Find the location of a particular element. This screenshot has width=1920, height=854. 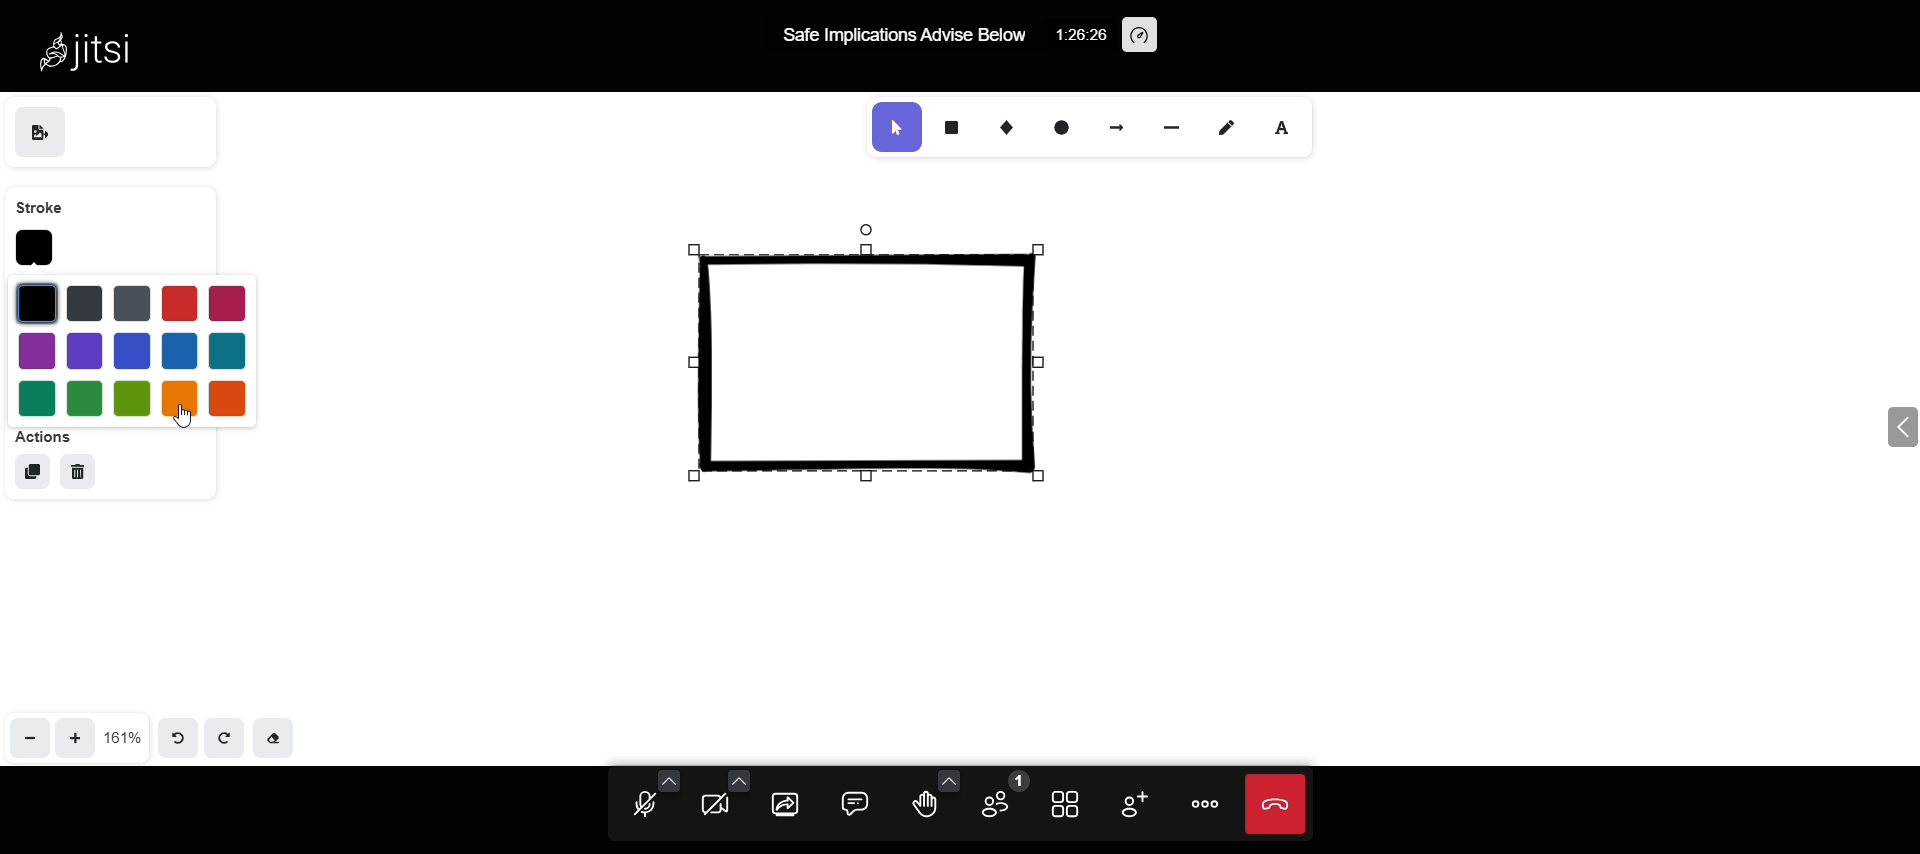

blue 4 is located at coordinates (178, 351).